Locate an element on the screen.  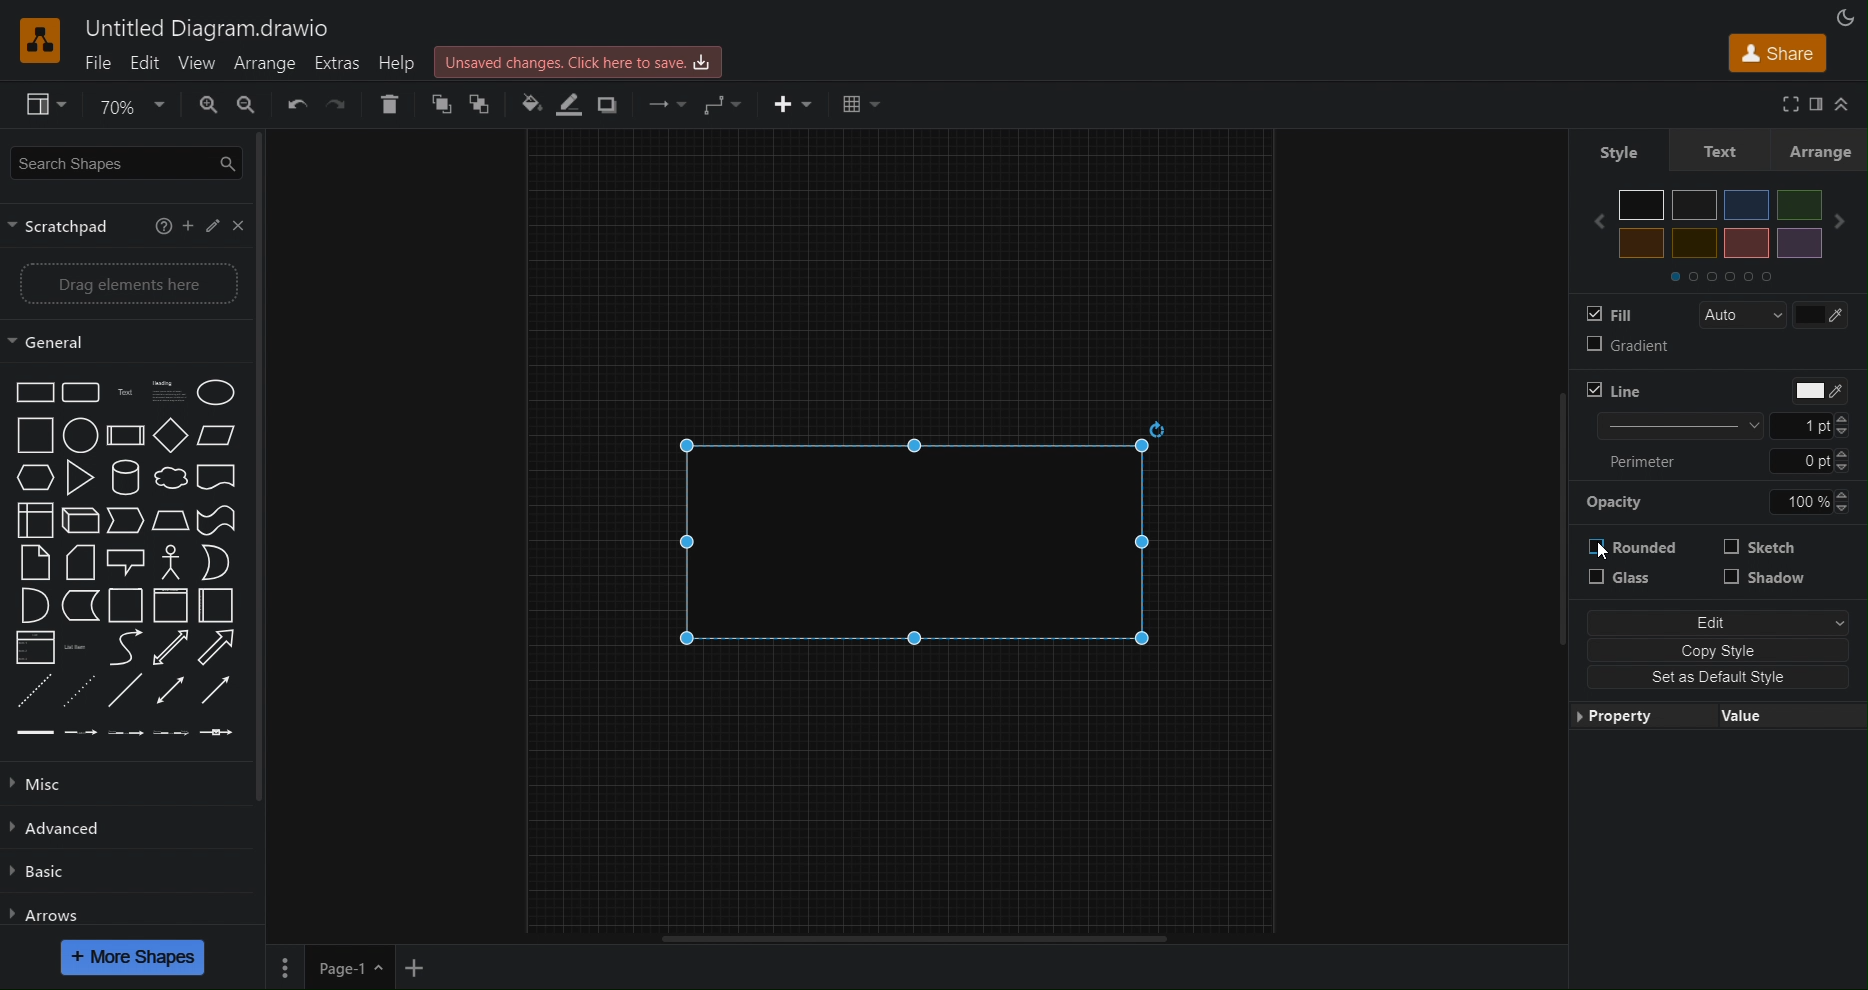
Zoom is located at coordinates (130, 103).